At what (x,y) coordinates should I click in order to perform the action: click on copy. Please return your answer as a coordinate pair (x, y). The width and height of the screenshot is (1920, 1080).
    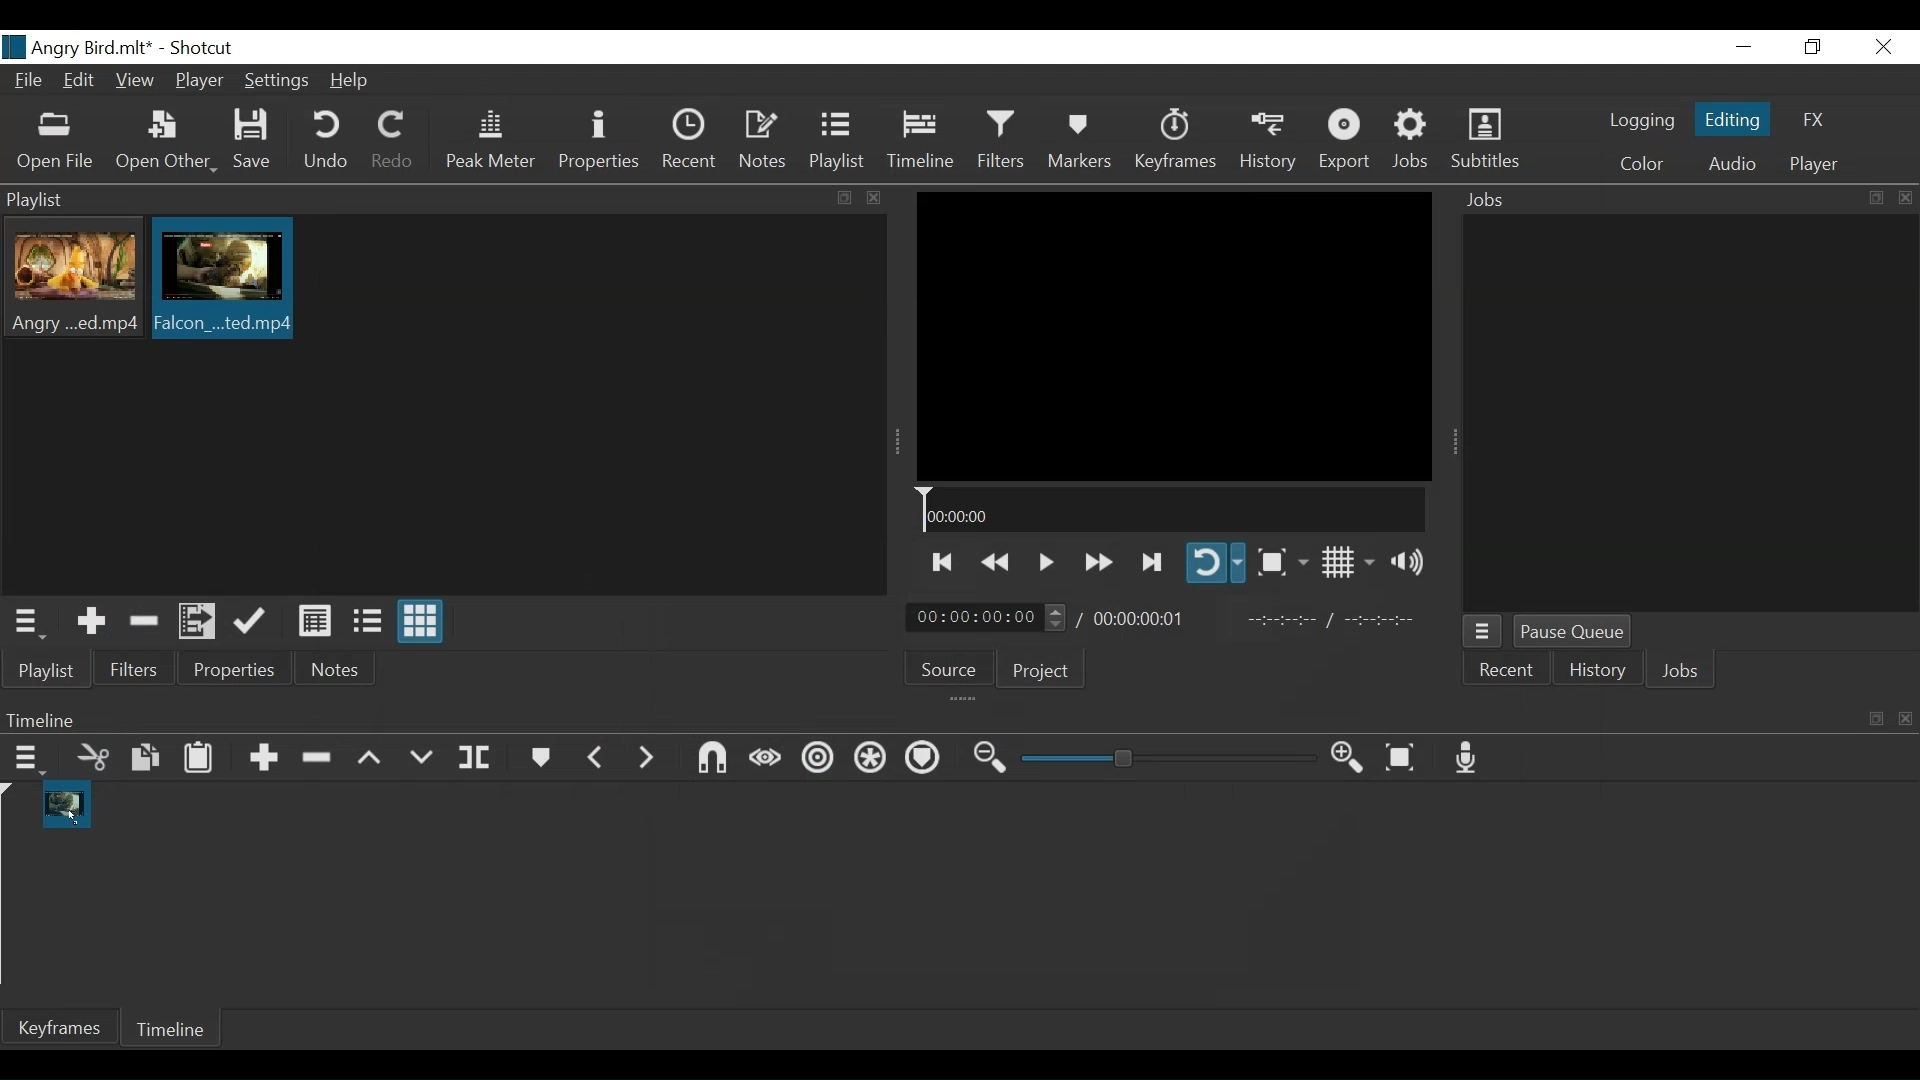
    Looking at the image, I should click on (847, 199).